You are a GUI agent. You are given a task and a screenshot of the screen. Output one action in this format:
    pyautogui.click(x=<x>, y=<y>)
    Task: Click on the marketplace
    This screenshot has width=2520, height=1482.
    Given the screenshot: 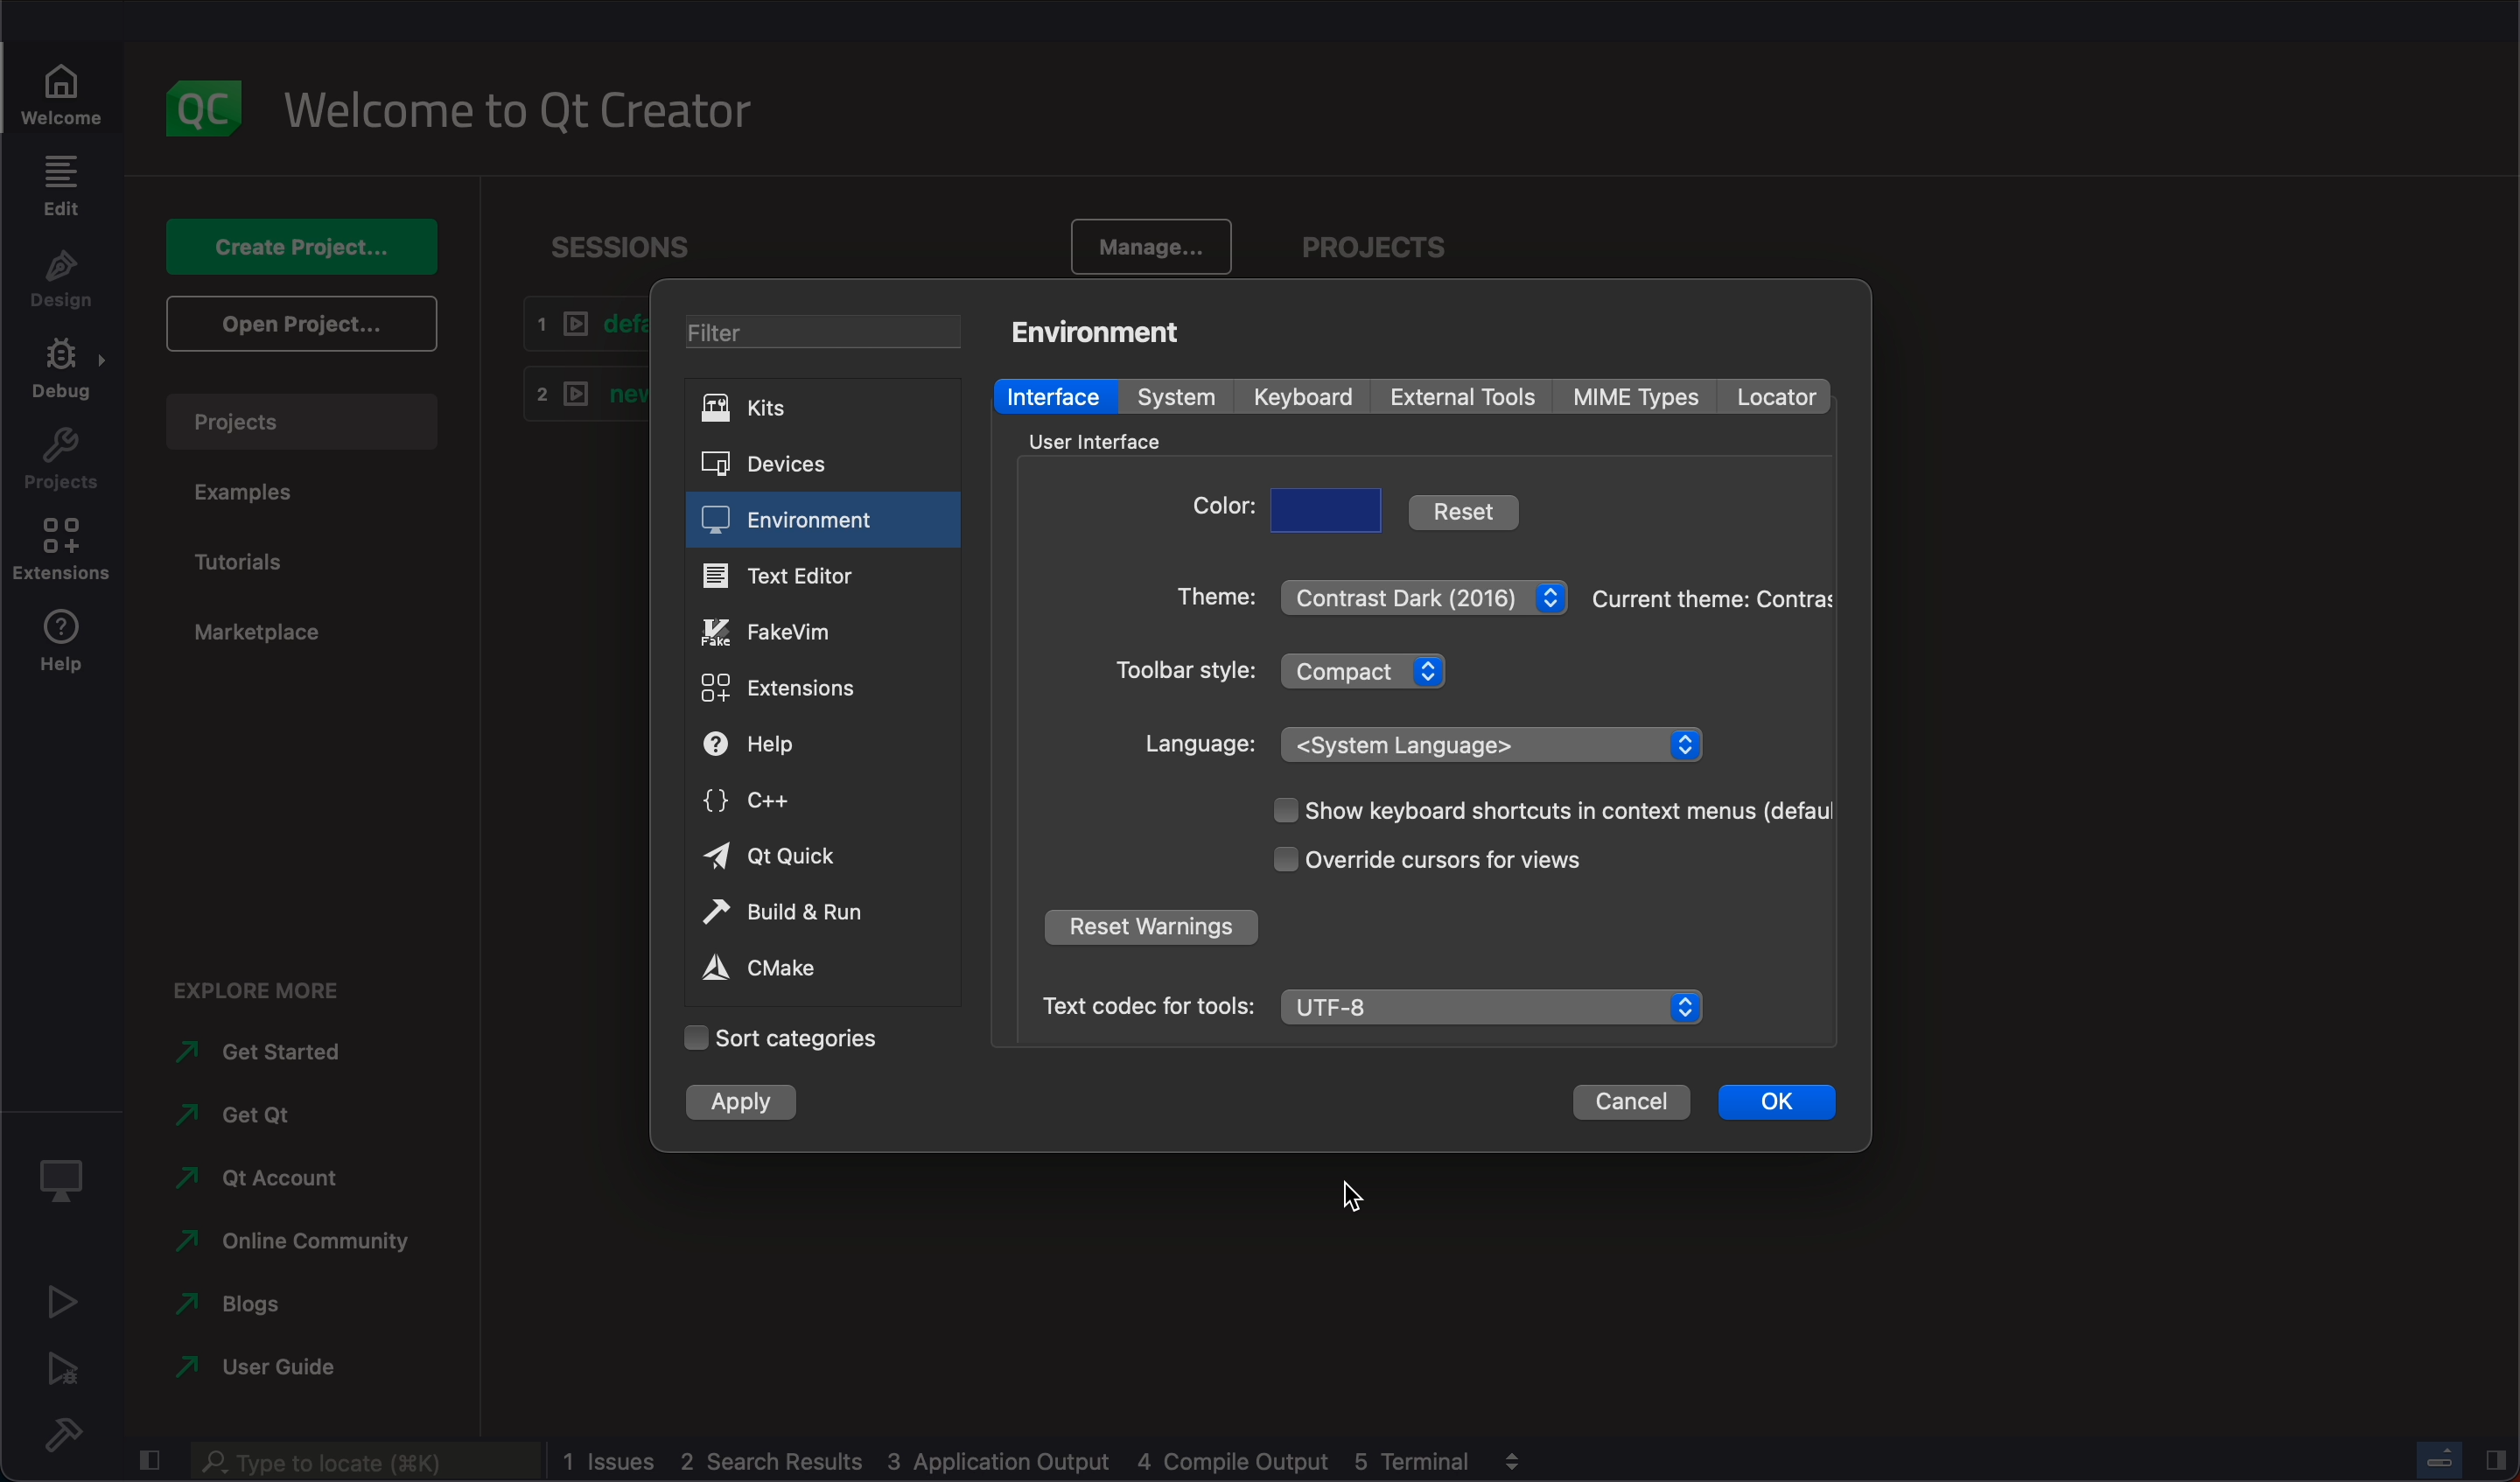 What is the action you would take?
    pyautogui.click(x=251, y=628)
    